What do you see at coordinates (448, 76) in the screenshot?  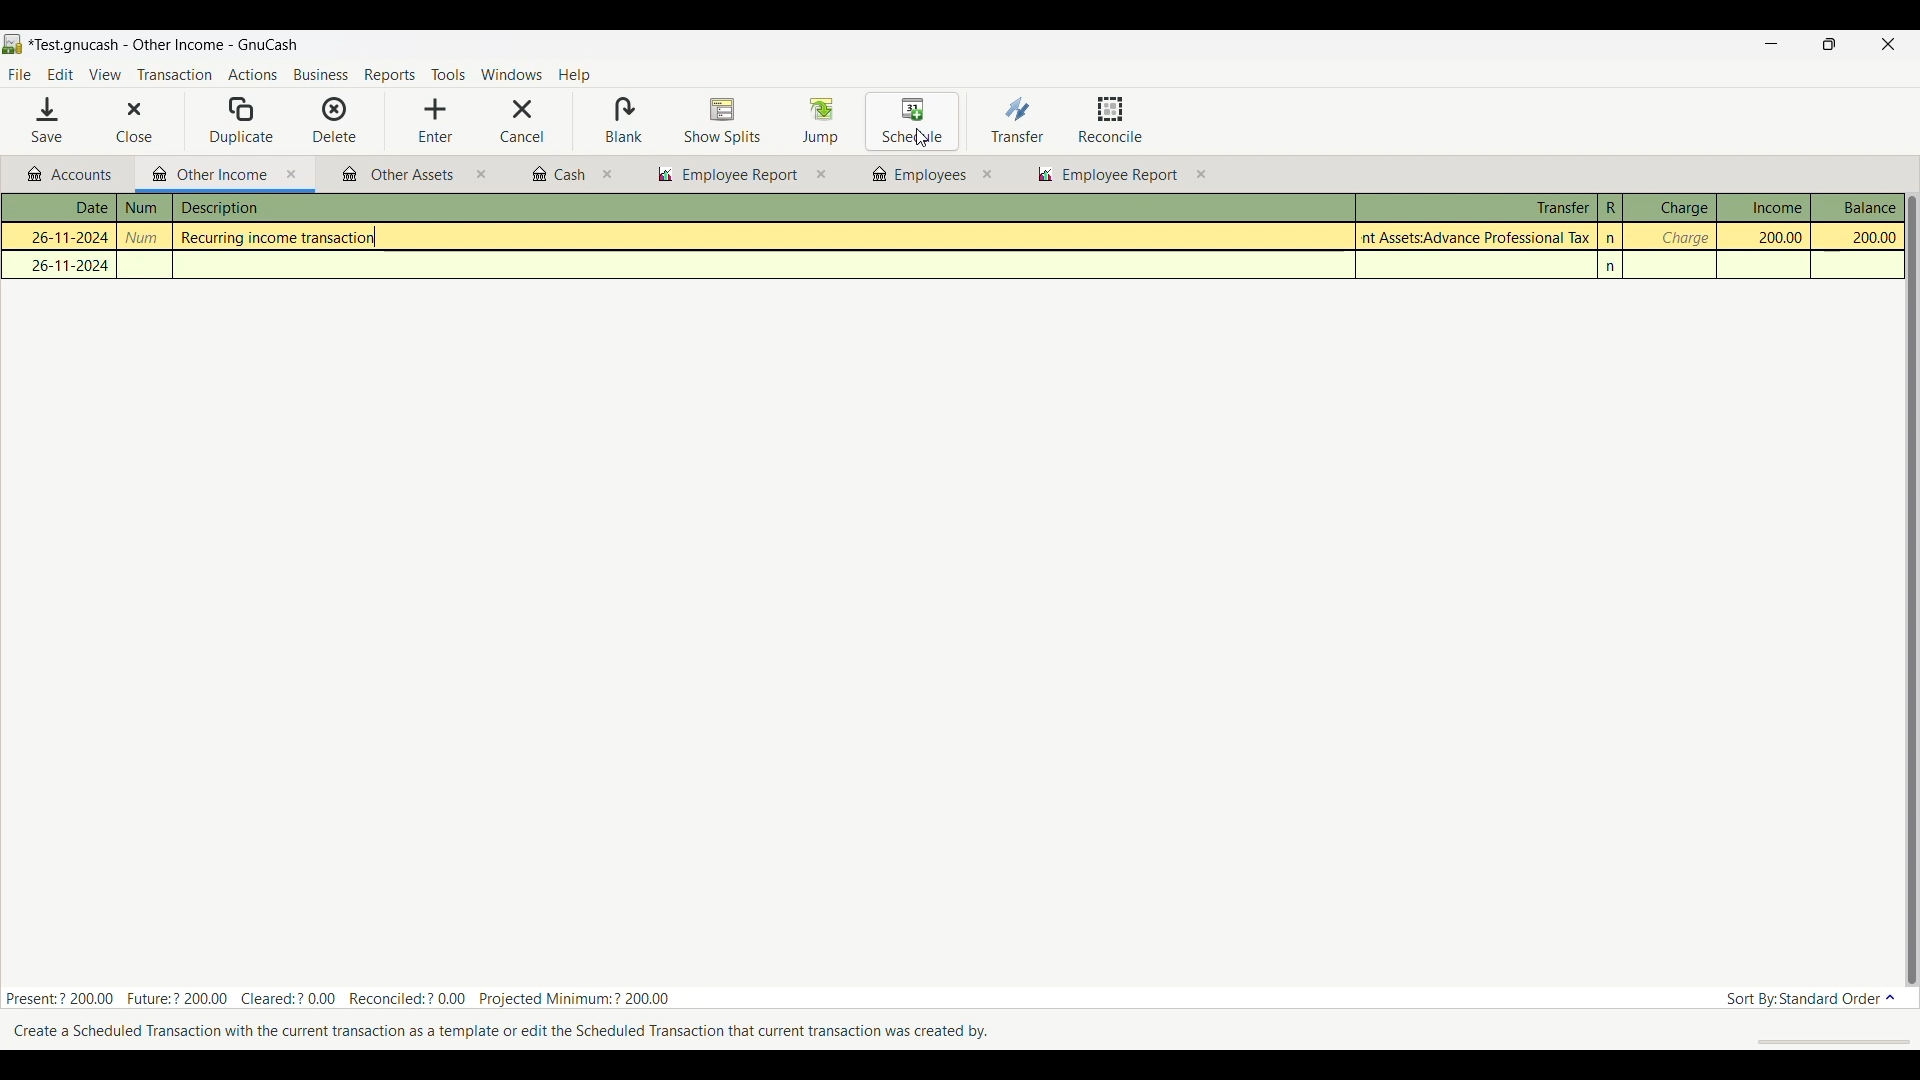 I see `Tools menu` at bounding box center [448, 76].